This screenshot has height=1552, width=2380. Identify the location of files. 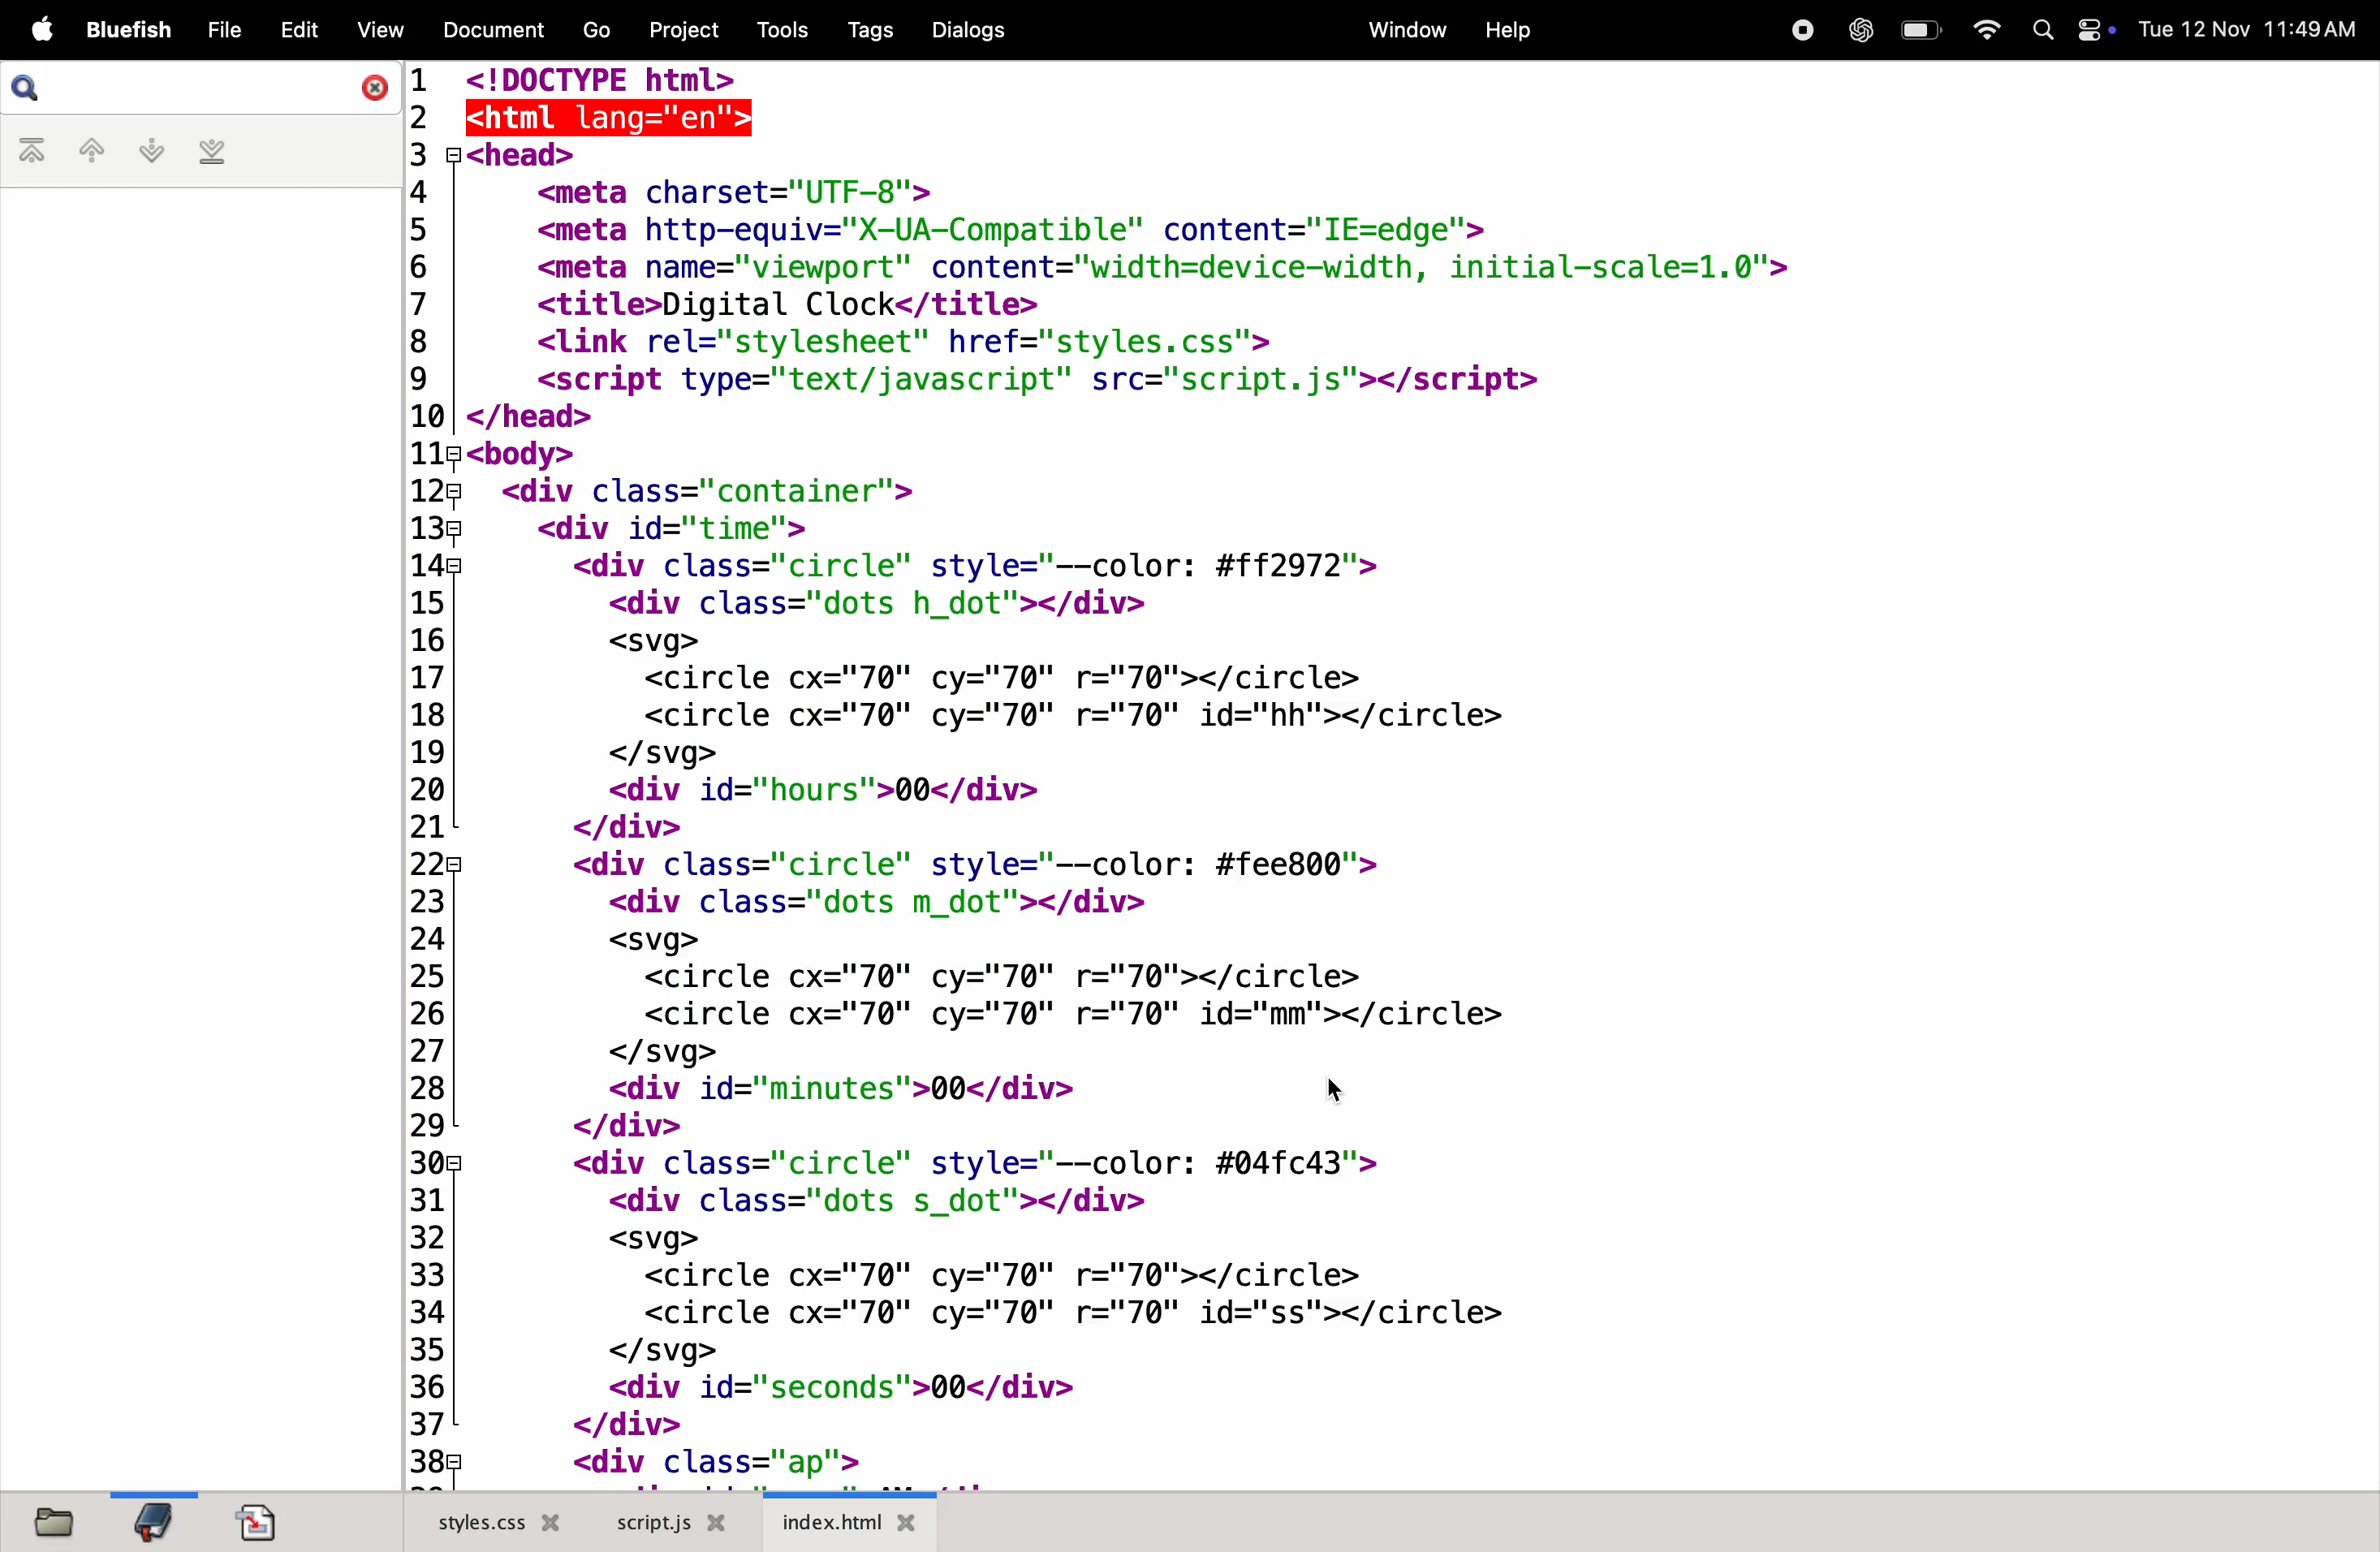
(51, 1521).